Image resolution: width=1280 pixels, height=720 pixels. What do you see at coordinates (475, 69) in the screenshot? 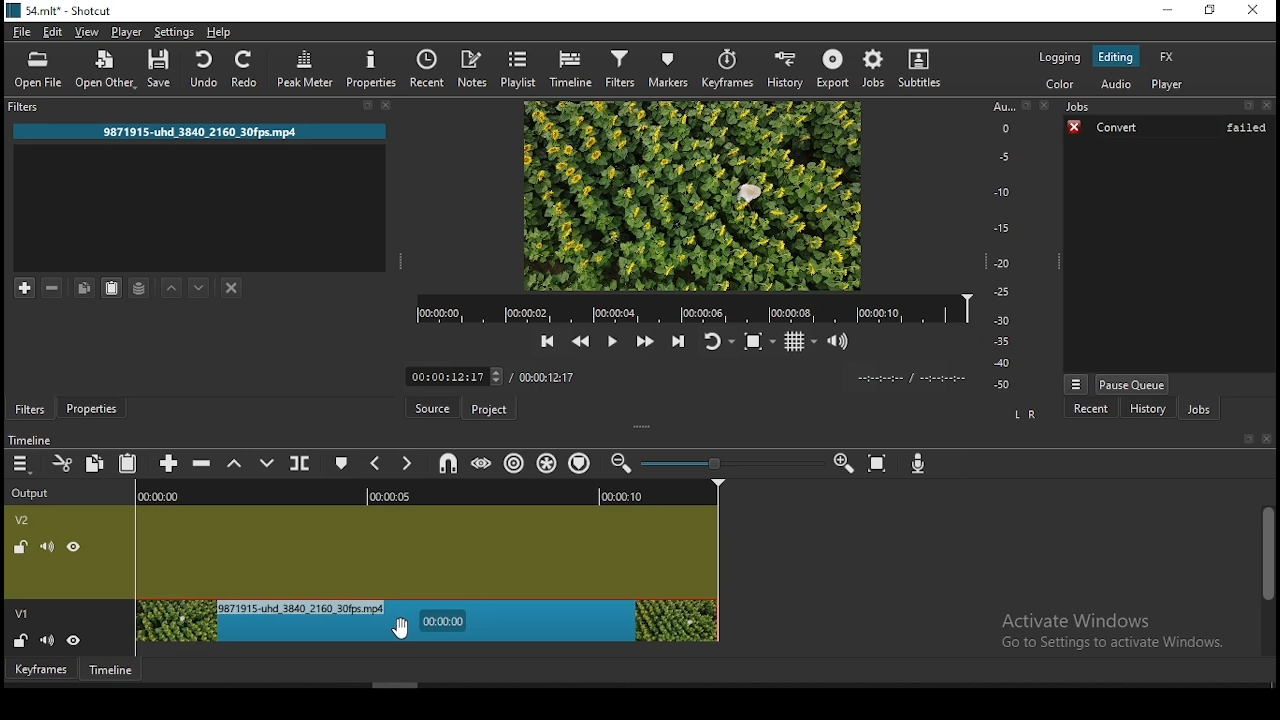
I see `notes` at bounding box center [475, 69].